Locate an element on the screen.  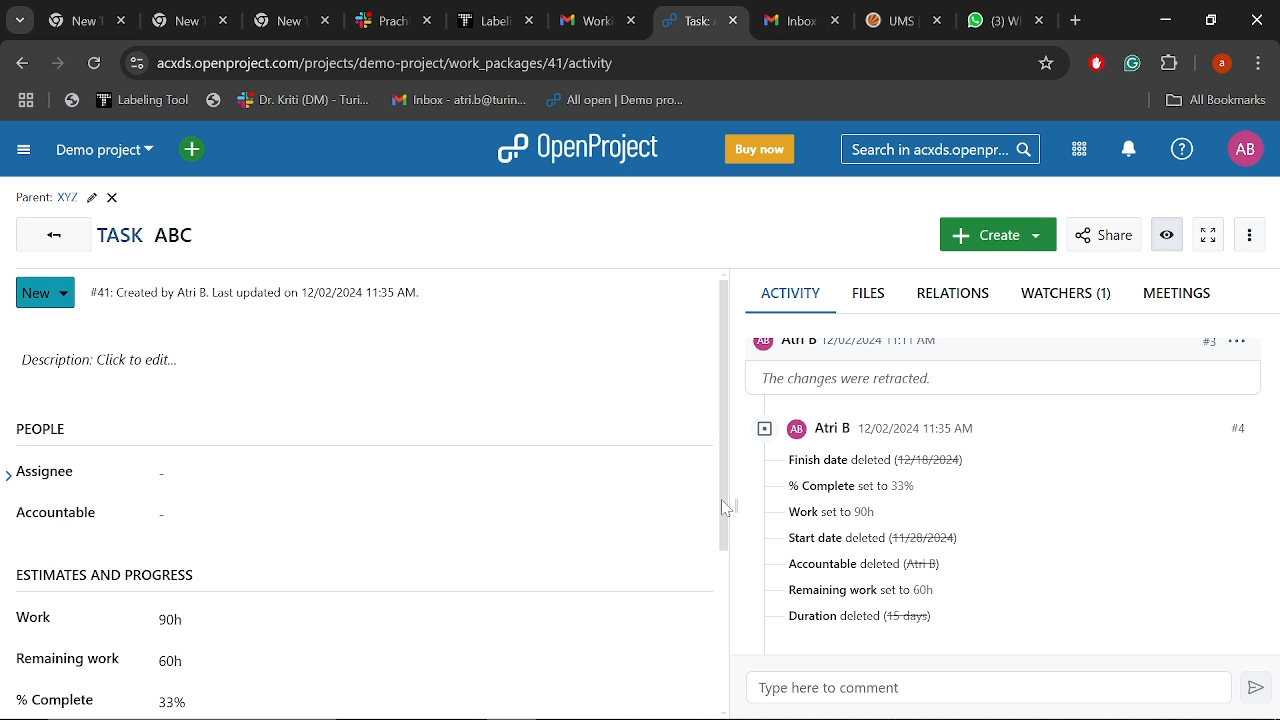
All bookmarks is located at coordinates (1215, 101).